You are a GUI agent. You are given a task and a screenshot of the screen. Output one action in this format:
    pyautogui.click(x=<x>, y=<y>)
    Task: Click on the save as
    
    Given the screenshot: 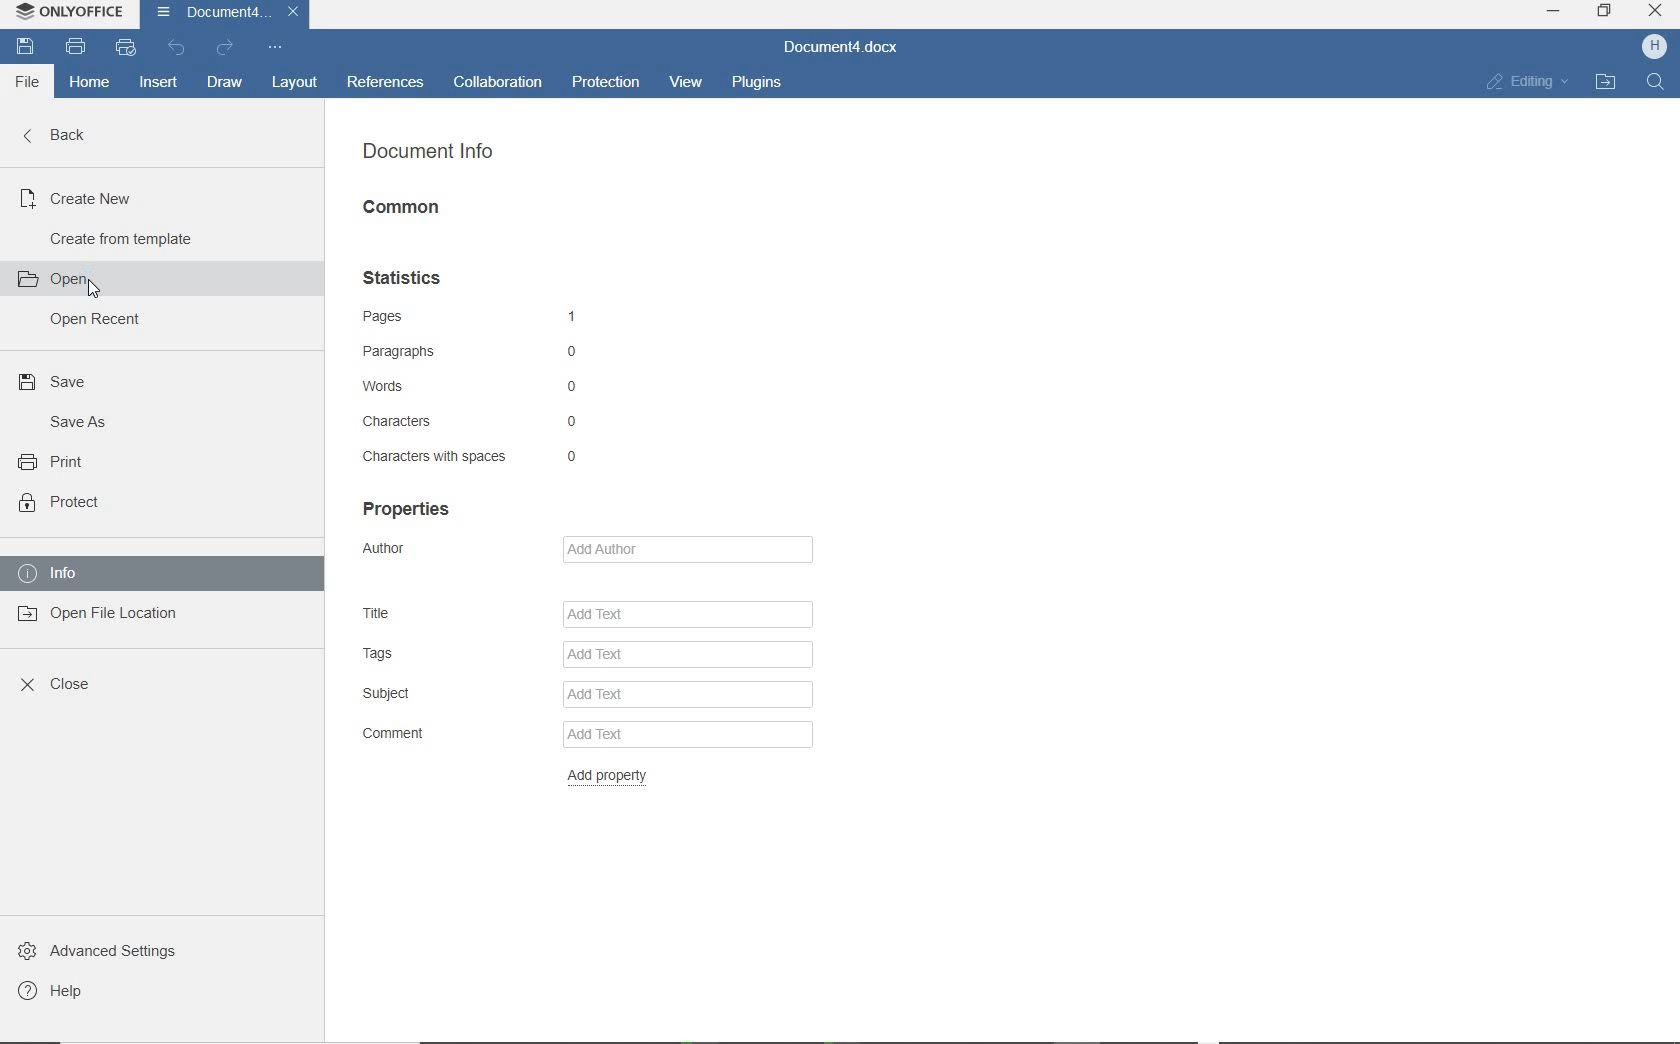 What is the action you would take?
    pyautogui.click(x=72, y=421)
    